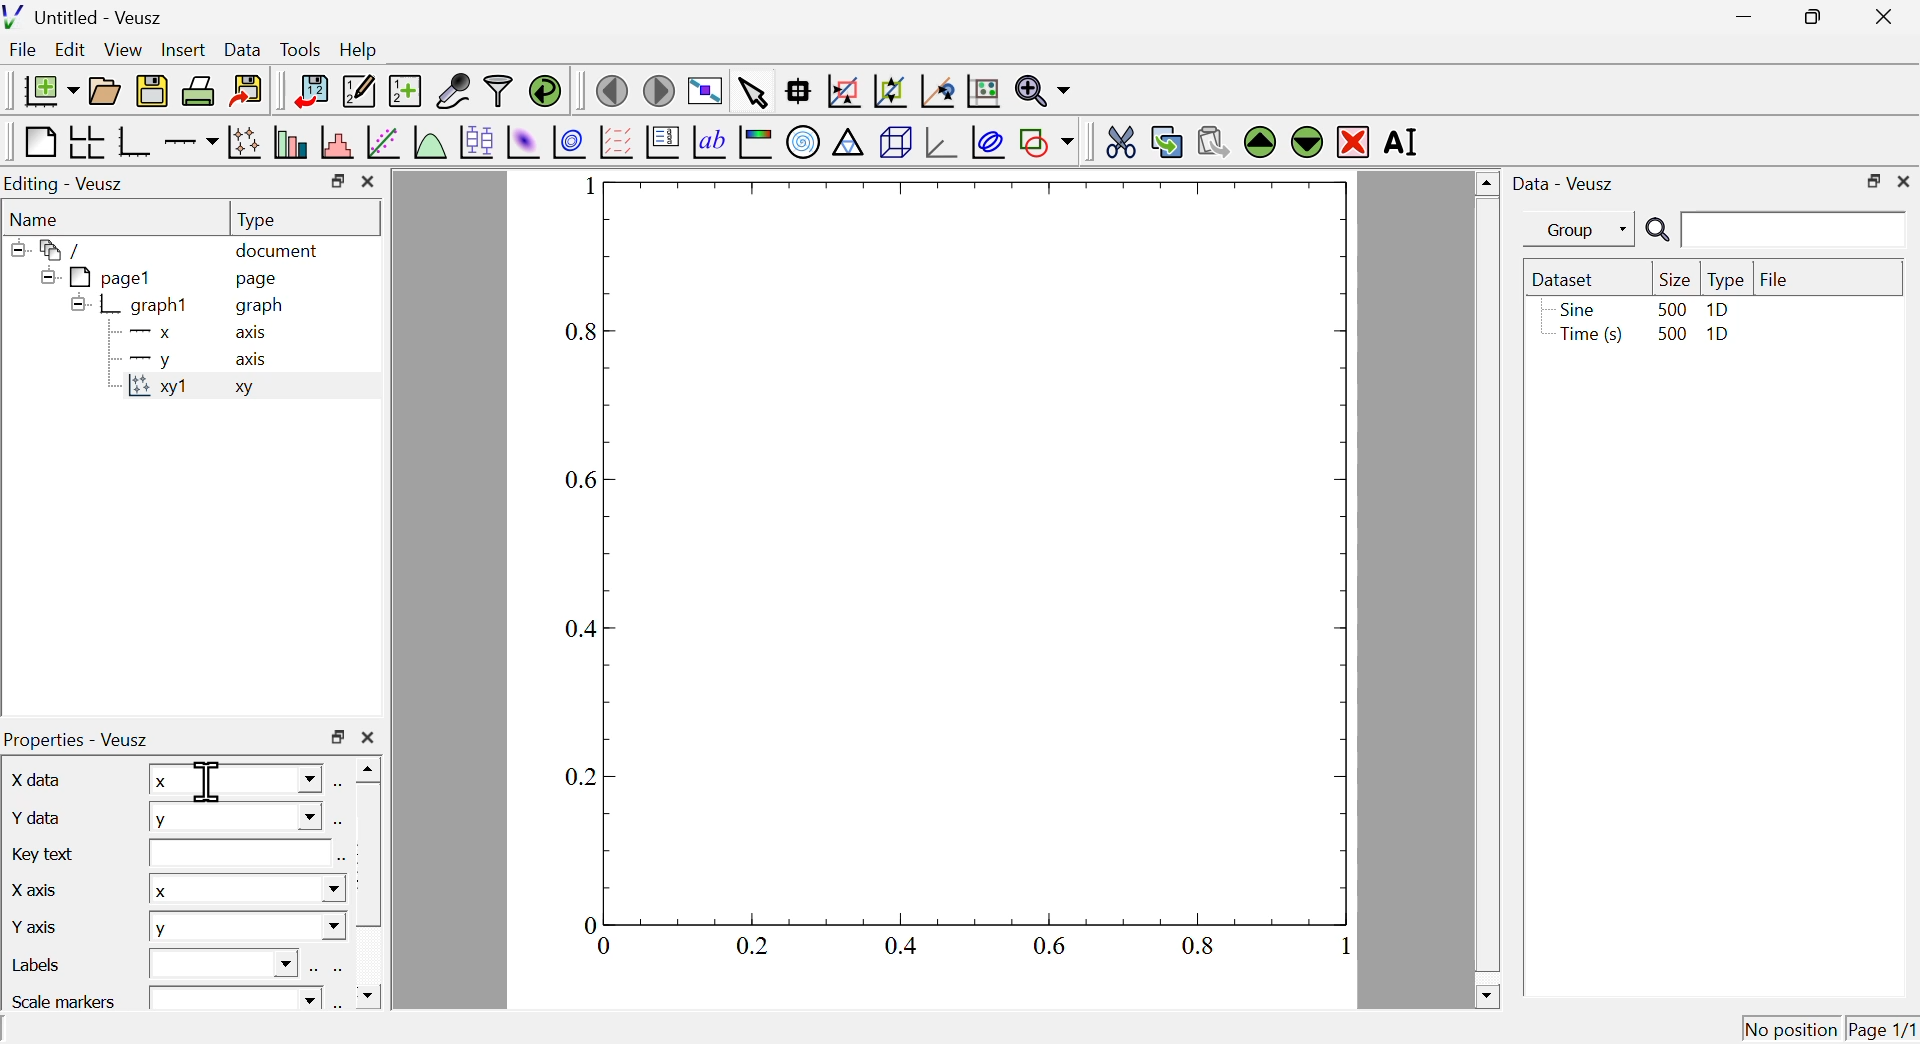 This screenshot has height=1044, width=1920. What do you see at coordinates (662, 90) in the screenshot?
I see `move to the next page` at bounding box center [662, 90].